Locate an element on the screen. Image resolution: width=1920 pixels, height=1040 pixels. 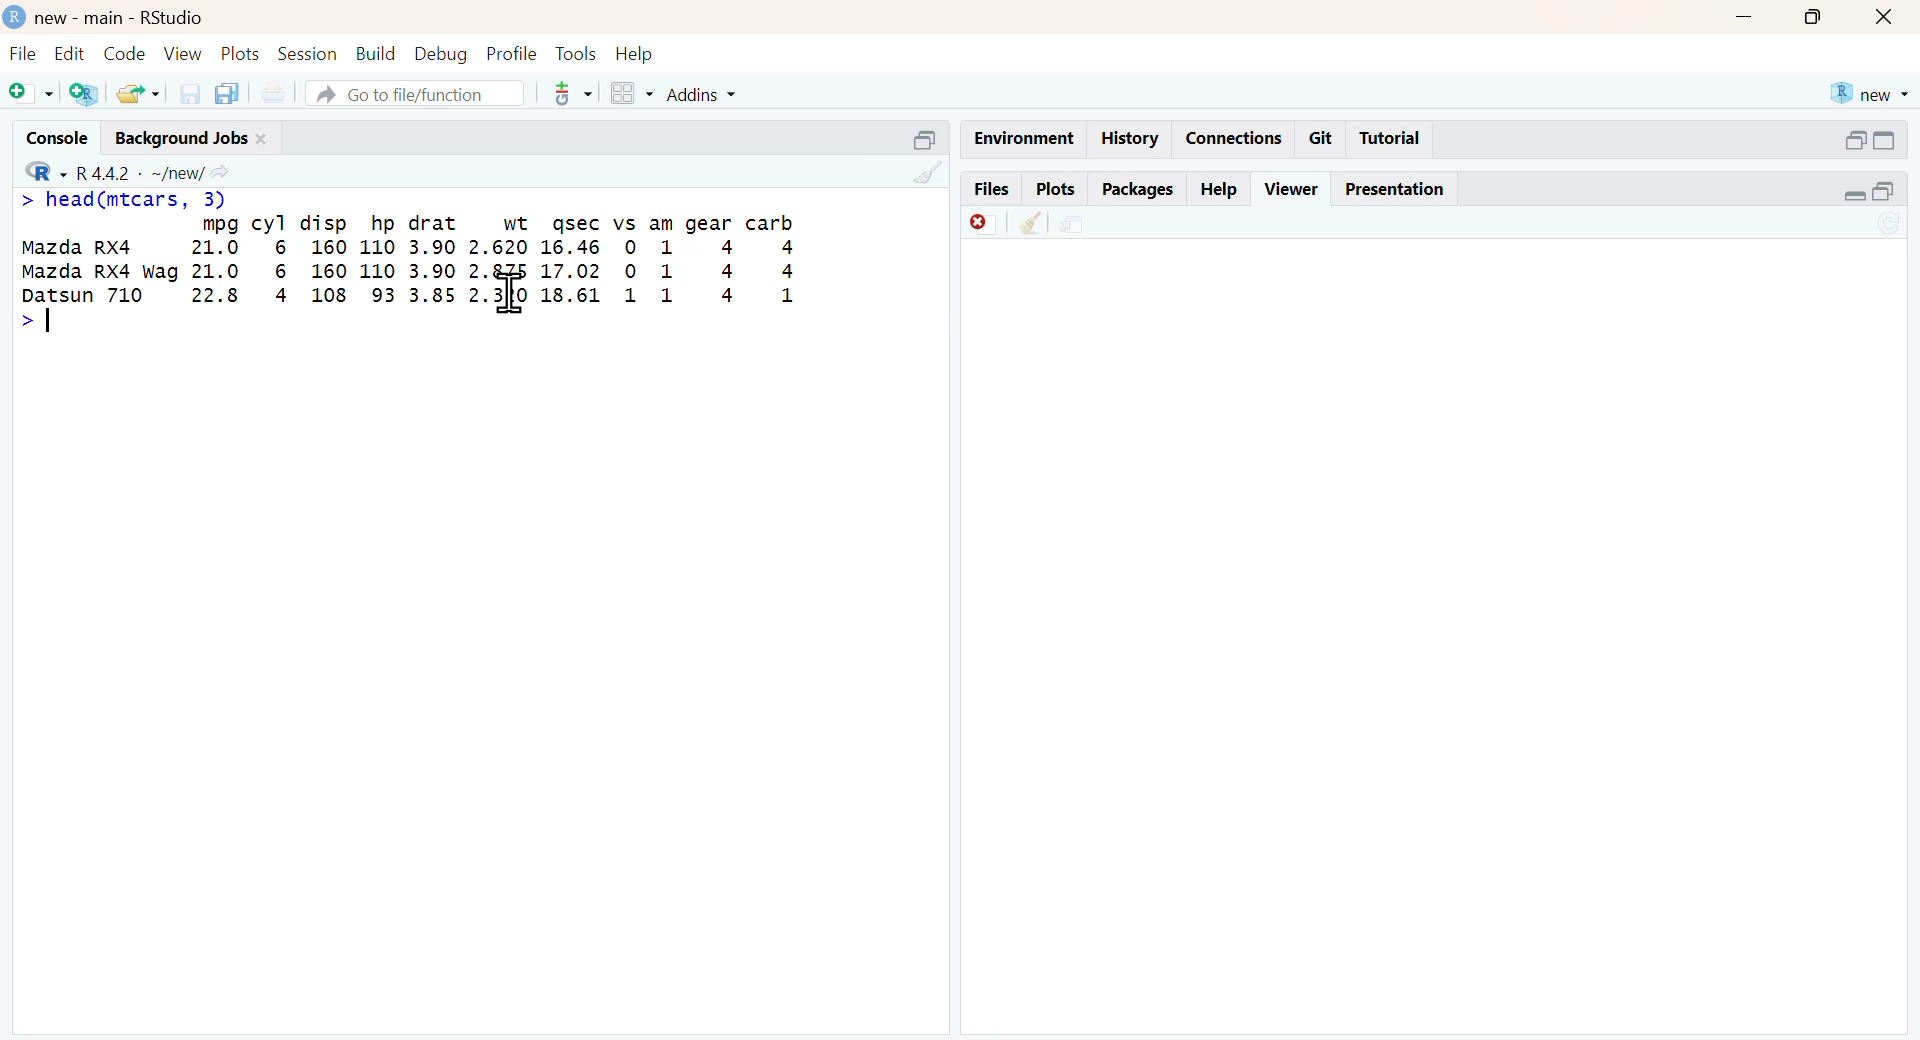
text cursor is located at coordinates (506, 293).